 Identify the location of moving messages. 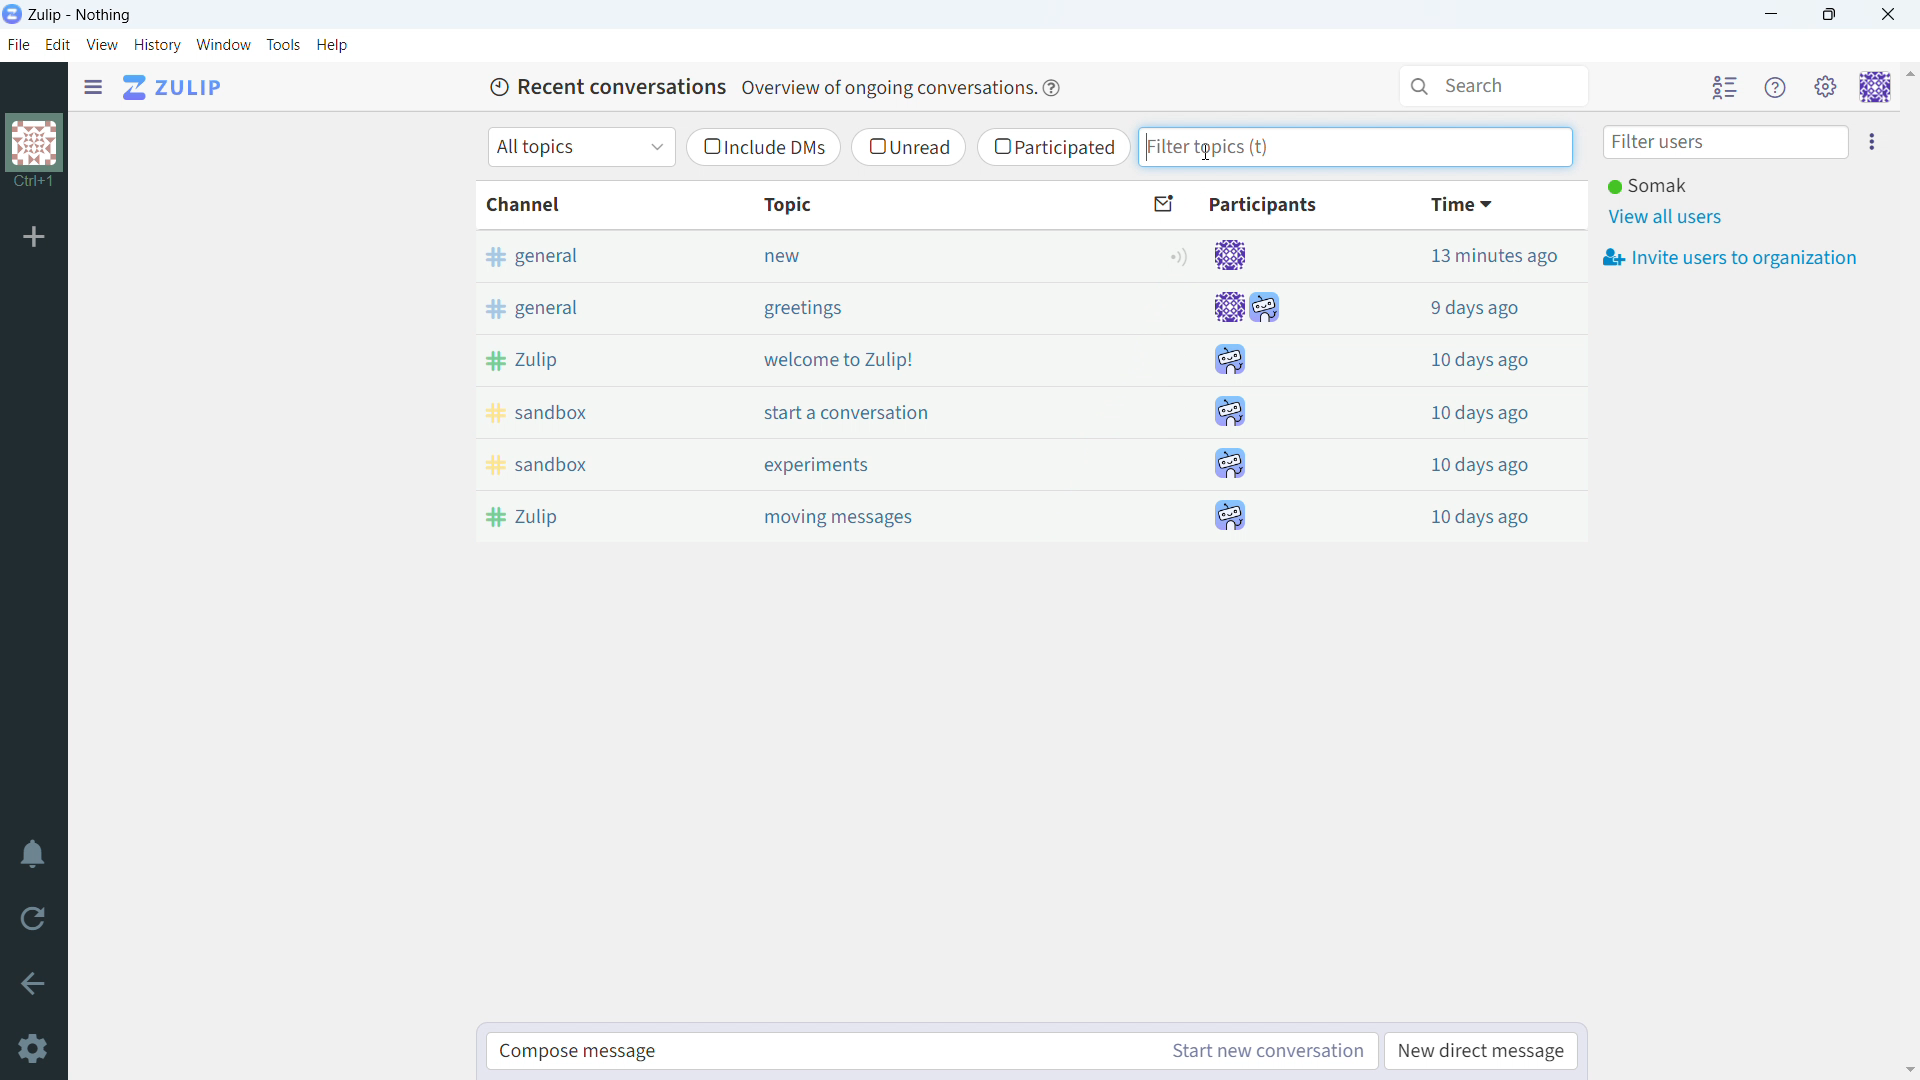
(920, 517).